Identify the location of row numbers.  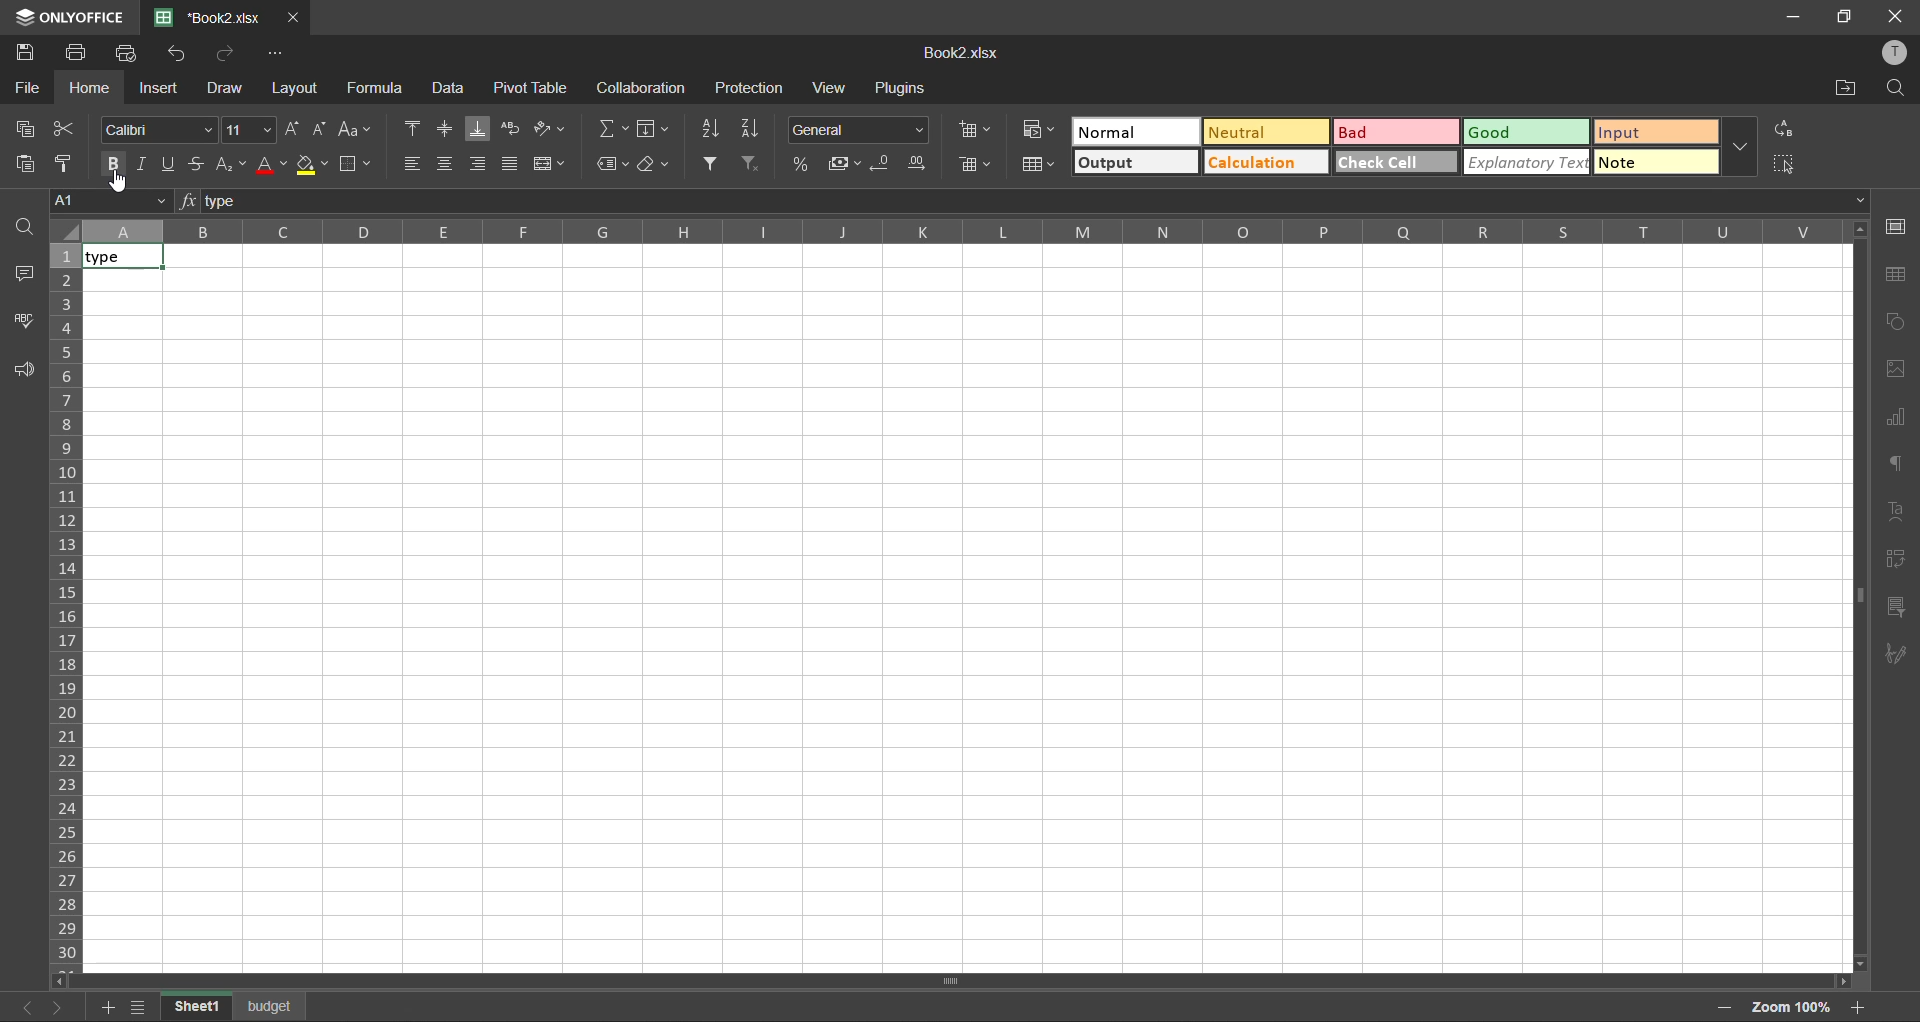
(65, 604).